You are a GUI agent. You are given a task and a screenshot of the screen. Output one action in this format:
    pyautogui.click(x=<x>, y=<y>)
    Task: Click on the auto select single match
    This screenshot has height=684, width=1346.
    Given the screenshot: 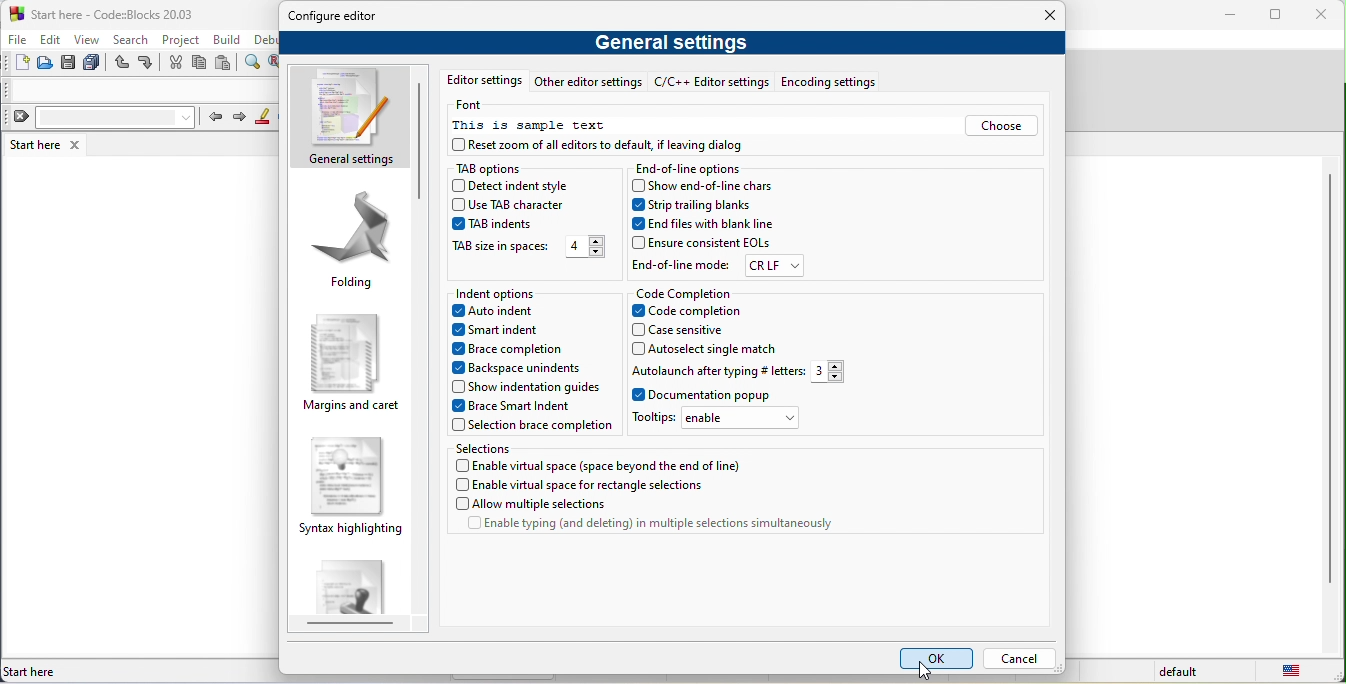 What is the action you would take?
    pyautogui.click(x=720, y=345)
    